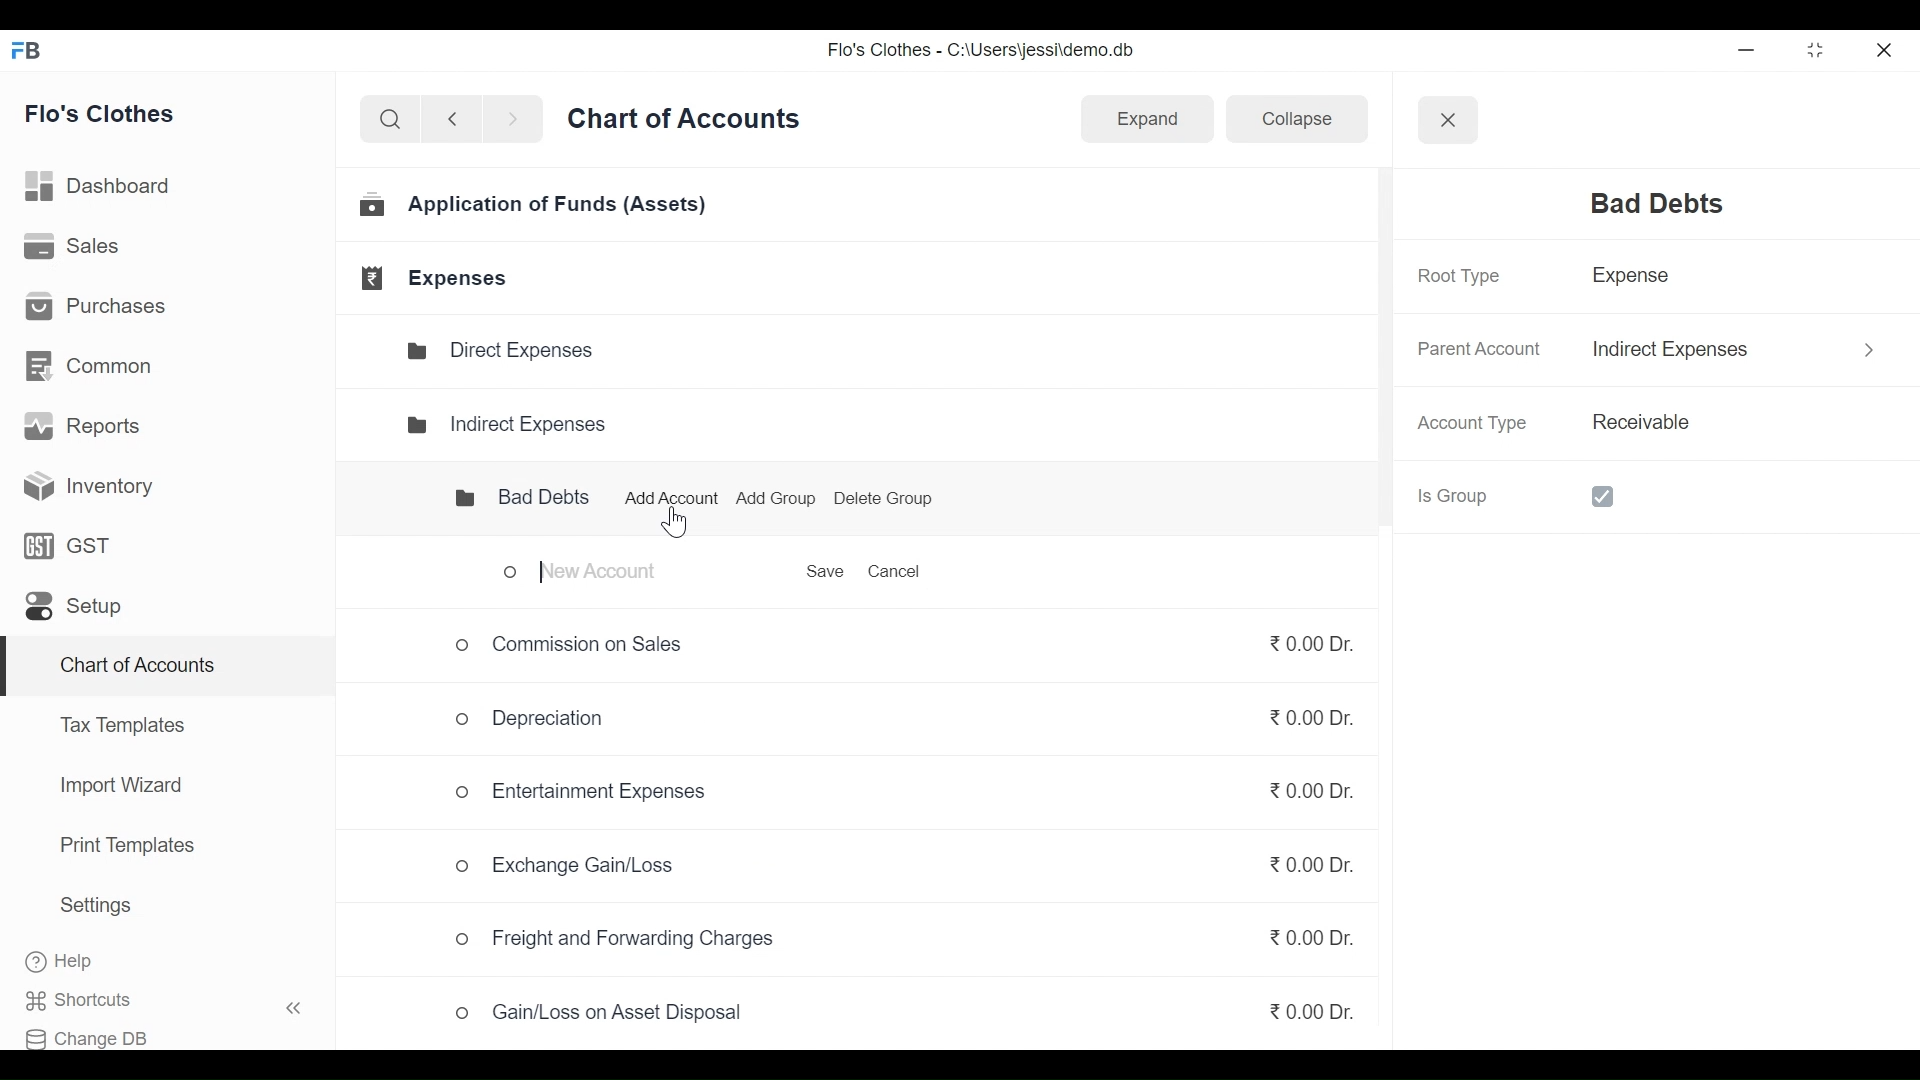  What do you see at coordinates (1456, 276) in the screenshot?
I see `Root Type` at bounding box center [1456, 276].